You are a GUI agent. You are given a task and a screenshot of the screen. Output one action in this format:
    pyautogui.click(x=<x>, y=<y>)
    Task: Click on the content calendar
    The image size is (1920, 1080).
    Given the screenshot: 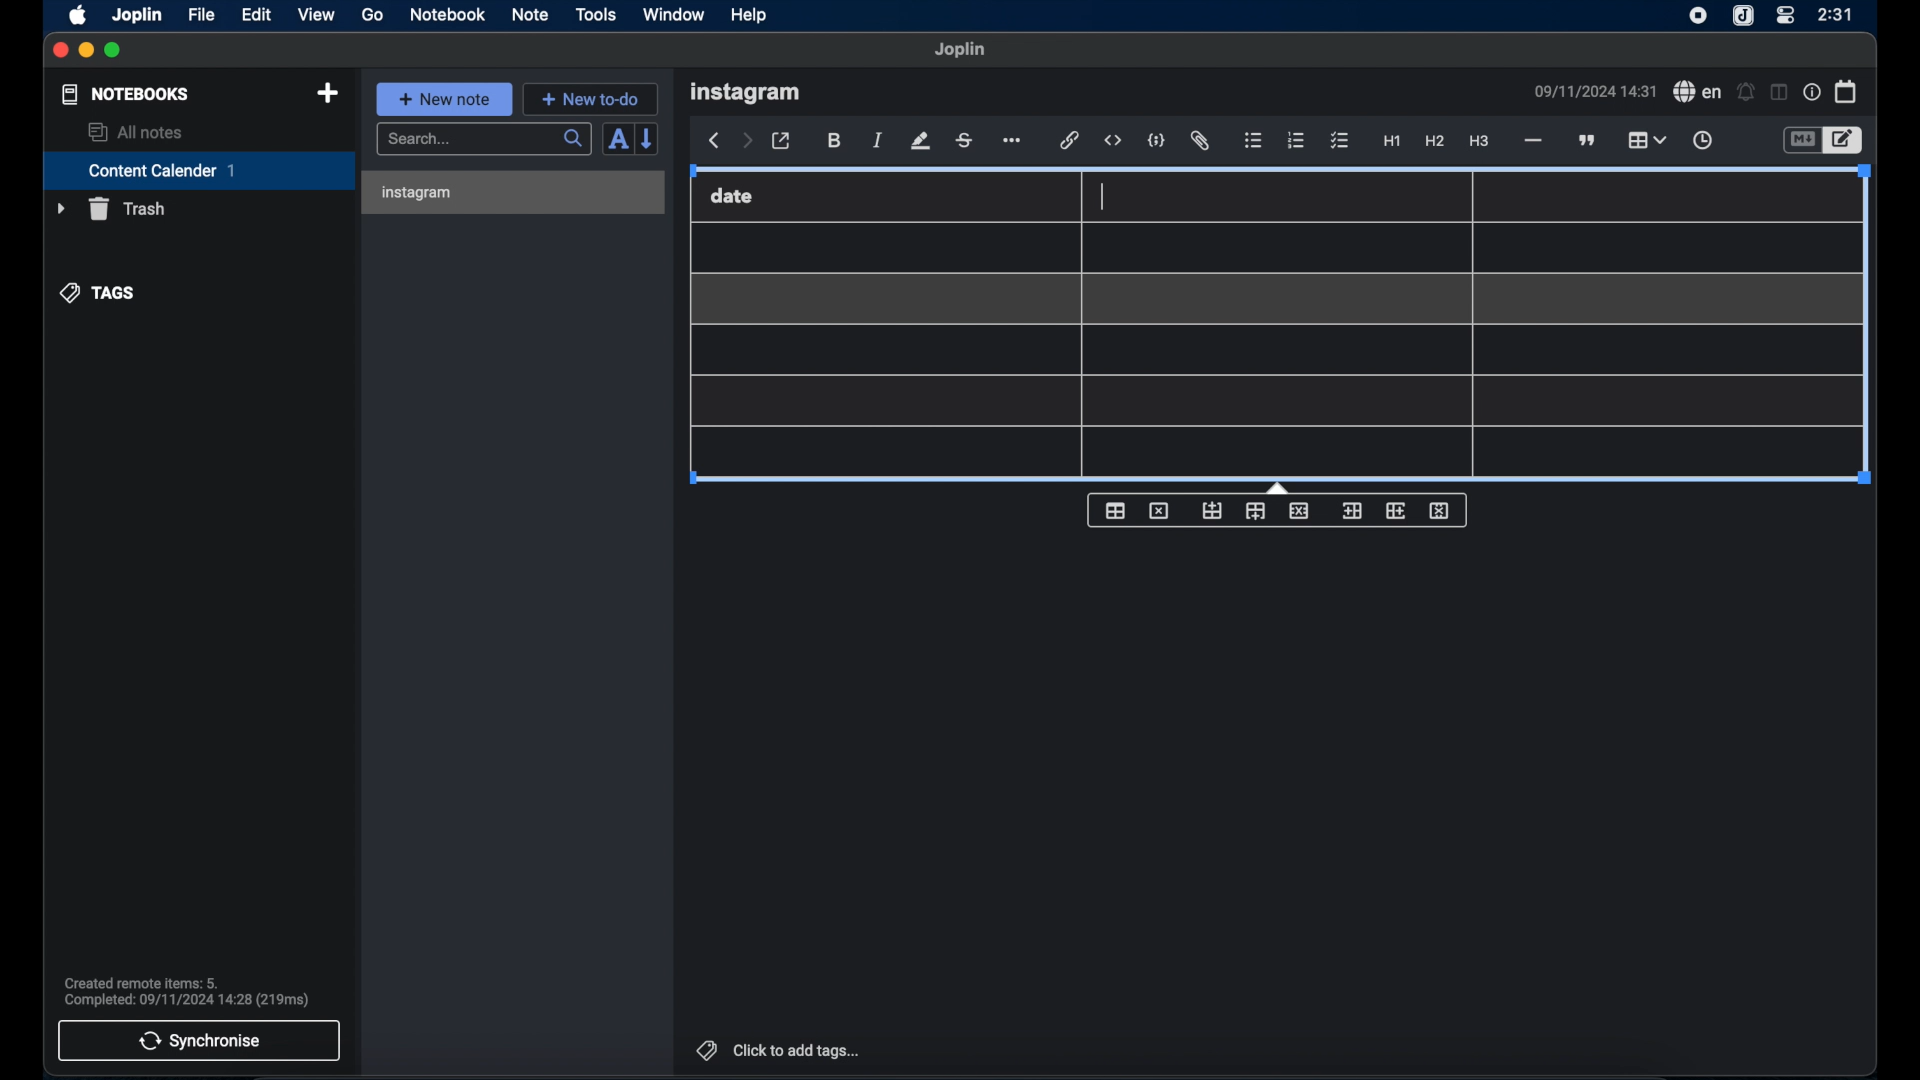 What is the action you would take?
    pyautogui.click(x=199, y=170)
    